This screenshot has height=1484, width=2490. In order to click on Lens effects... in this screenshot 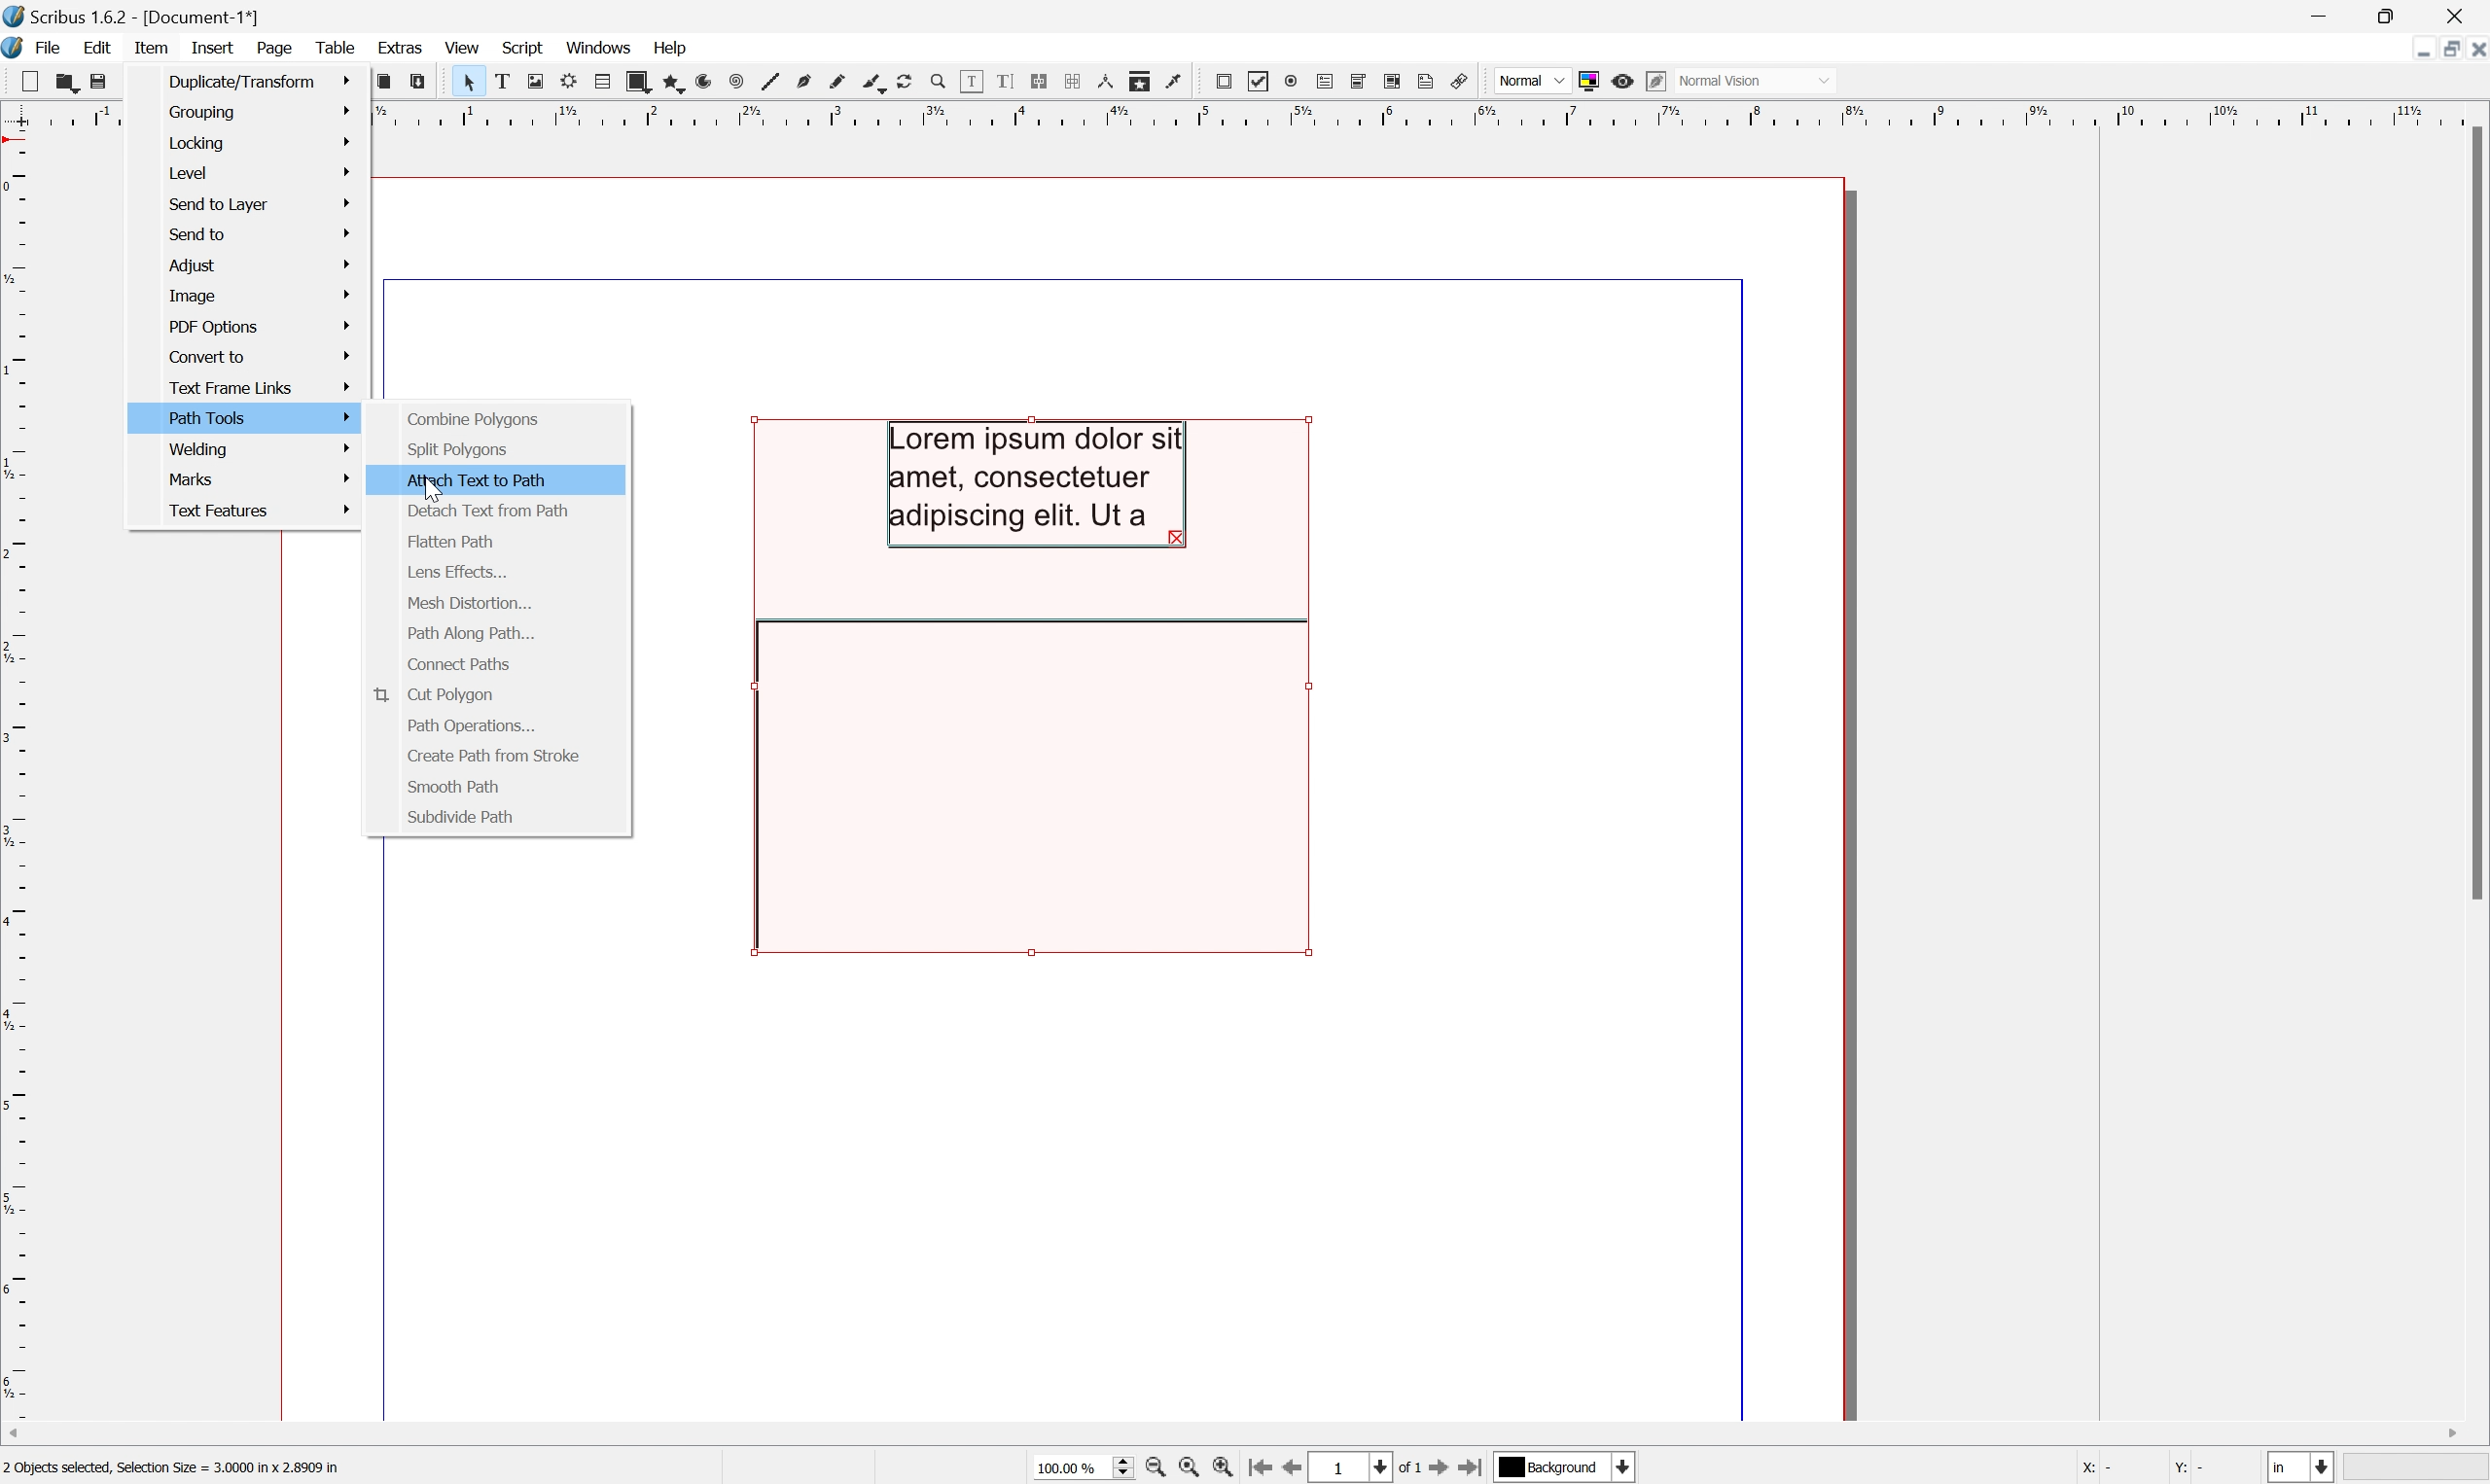, I will do `click(458, 573)`.